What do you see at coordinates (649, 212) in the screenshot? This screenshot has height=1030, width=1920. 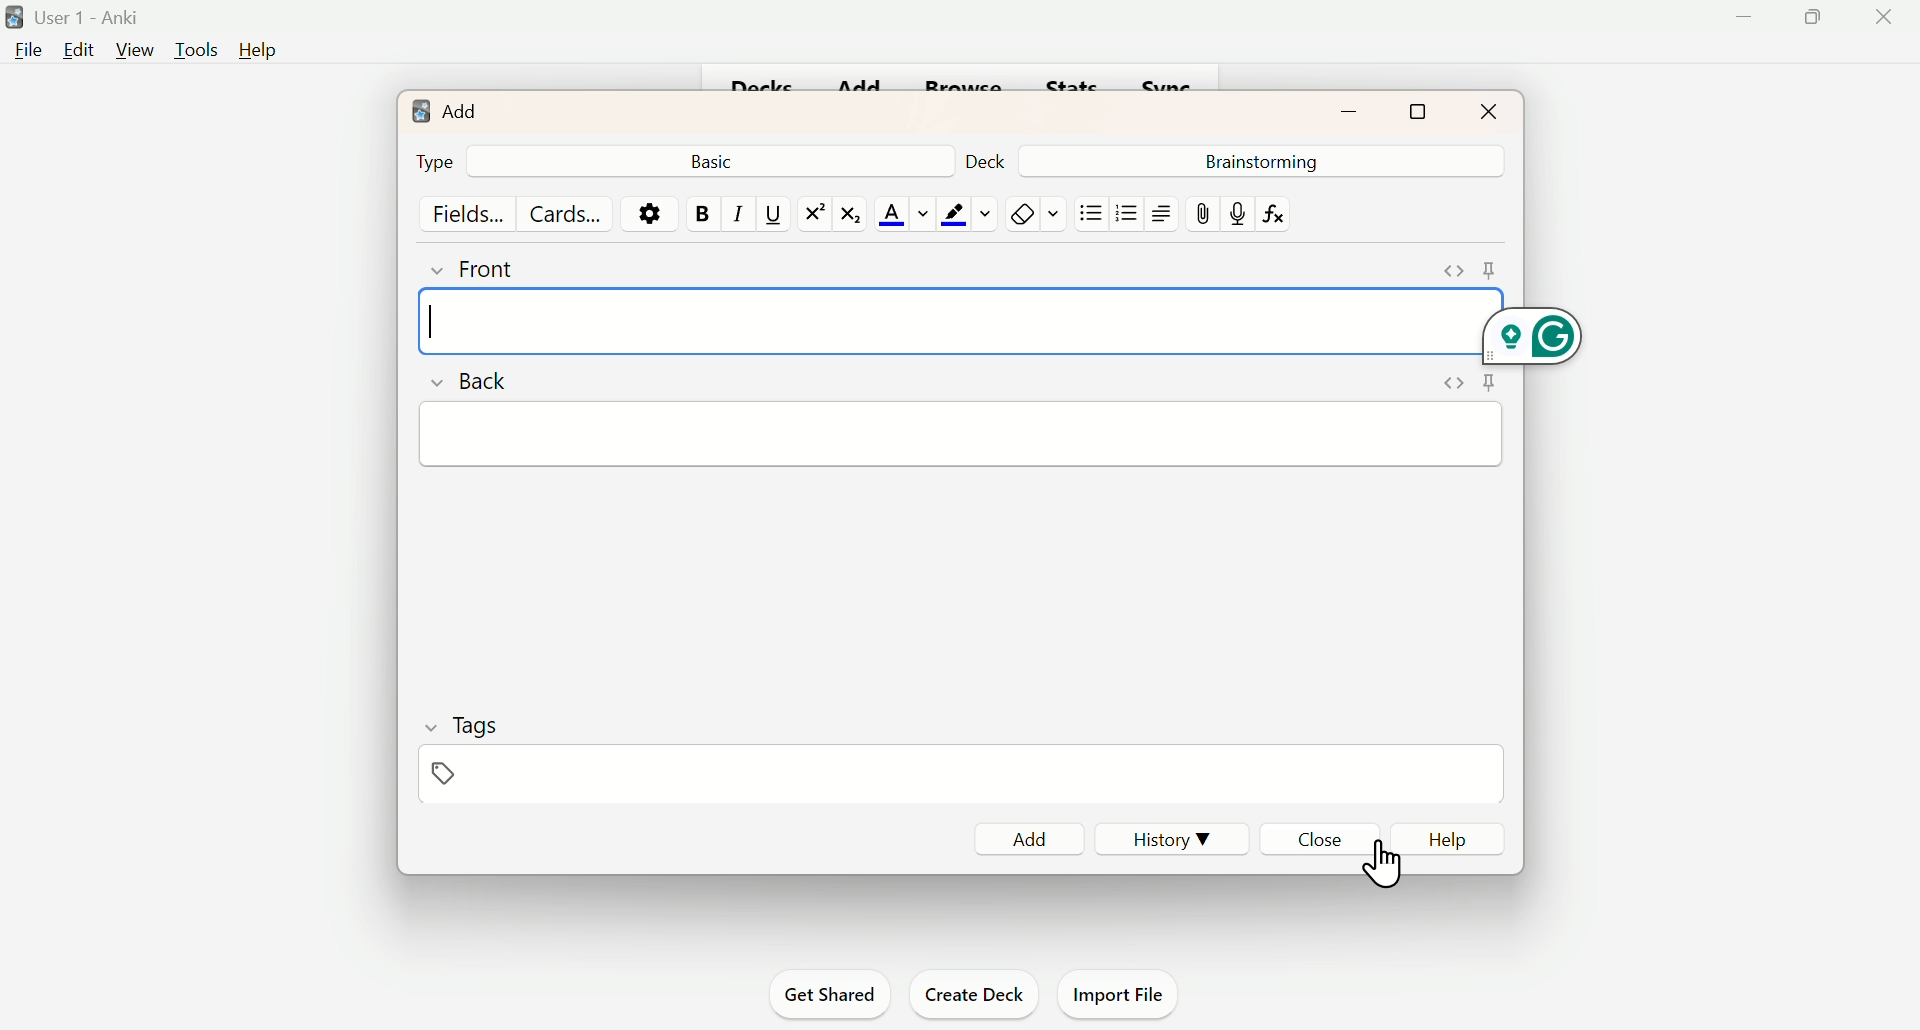 I see `Options` at bounding box center [649, 212].